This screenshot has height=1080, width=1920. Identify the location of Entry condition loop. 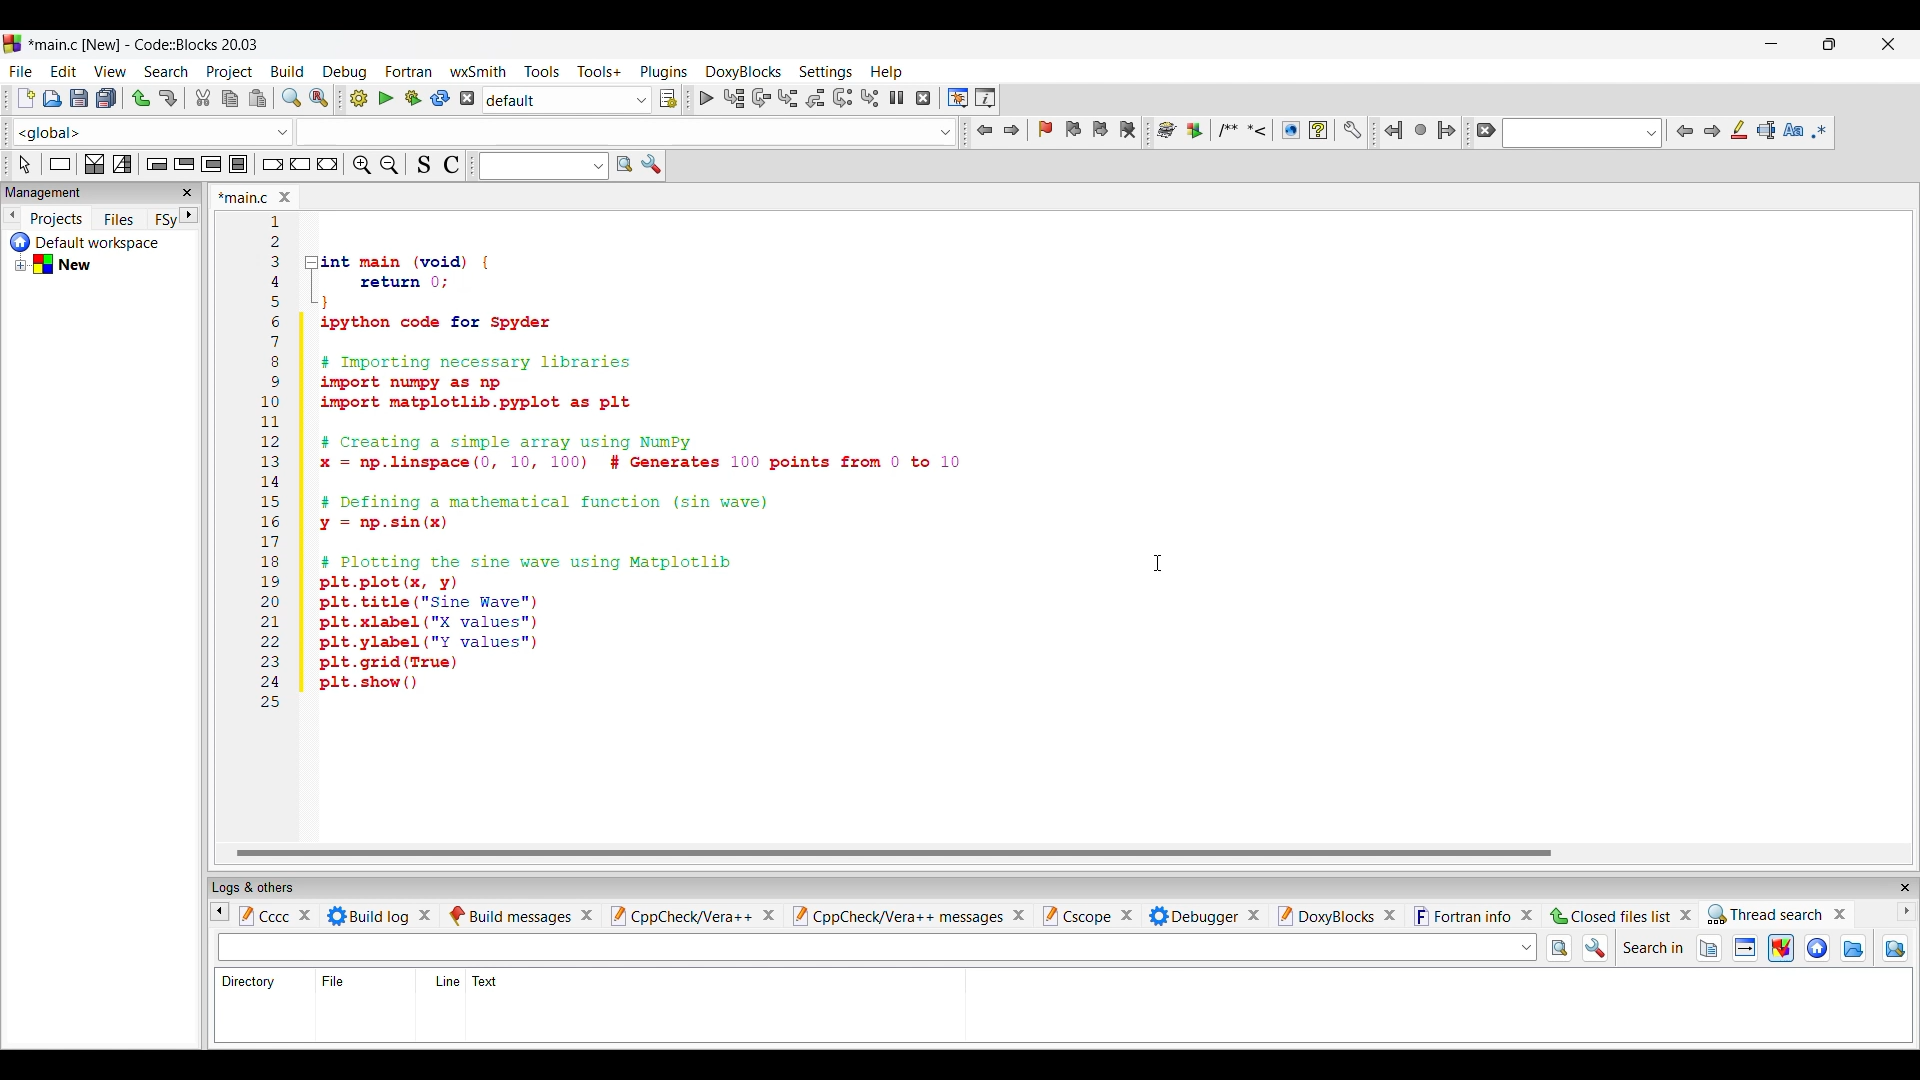
(153, 166).